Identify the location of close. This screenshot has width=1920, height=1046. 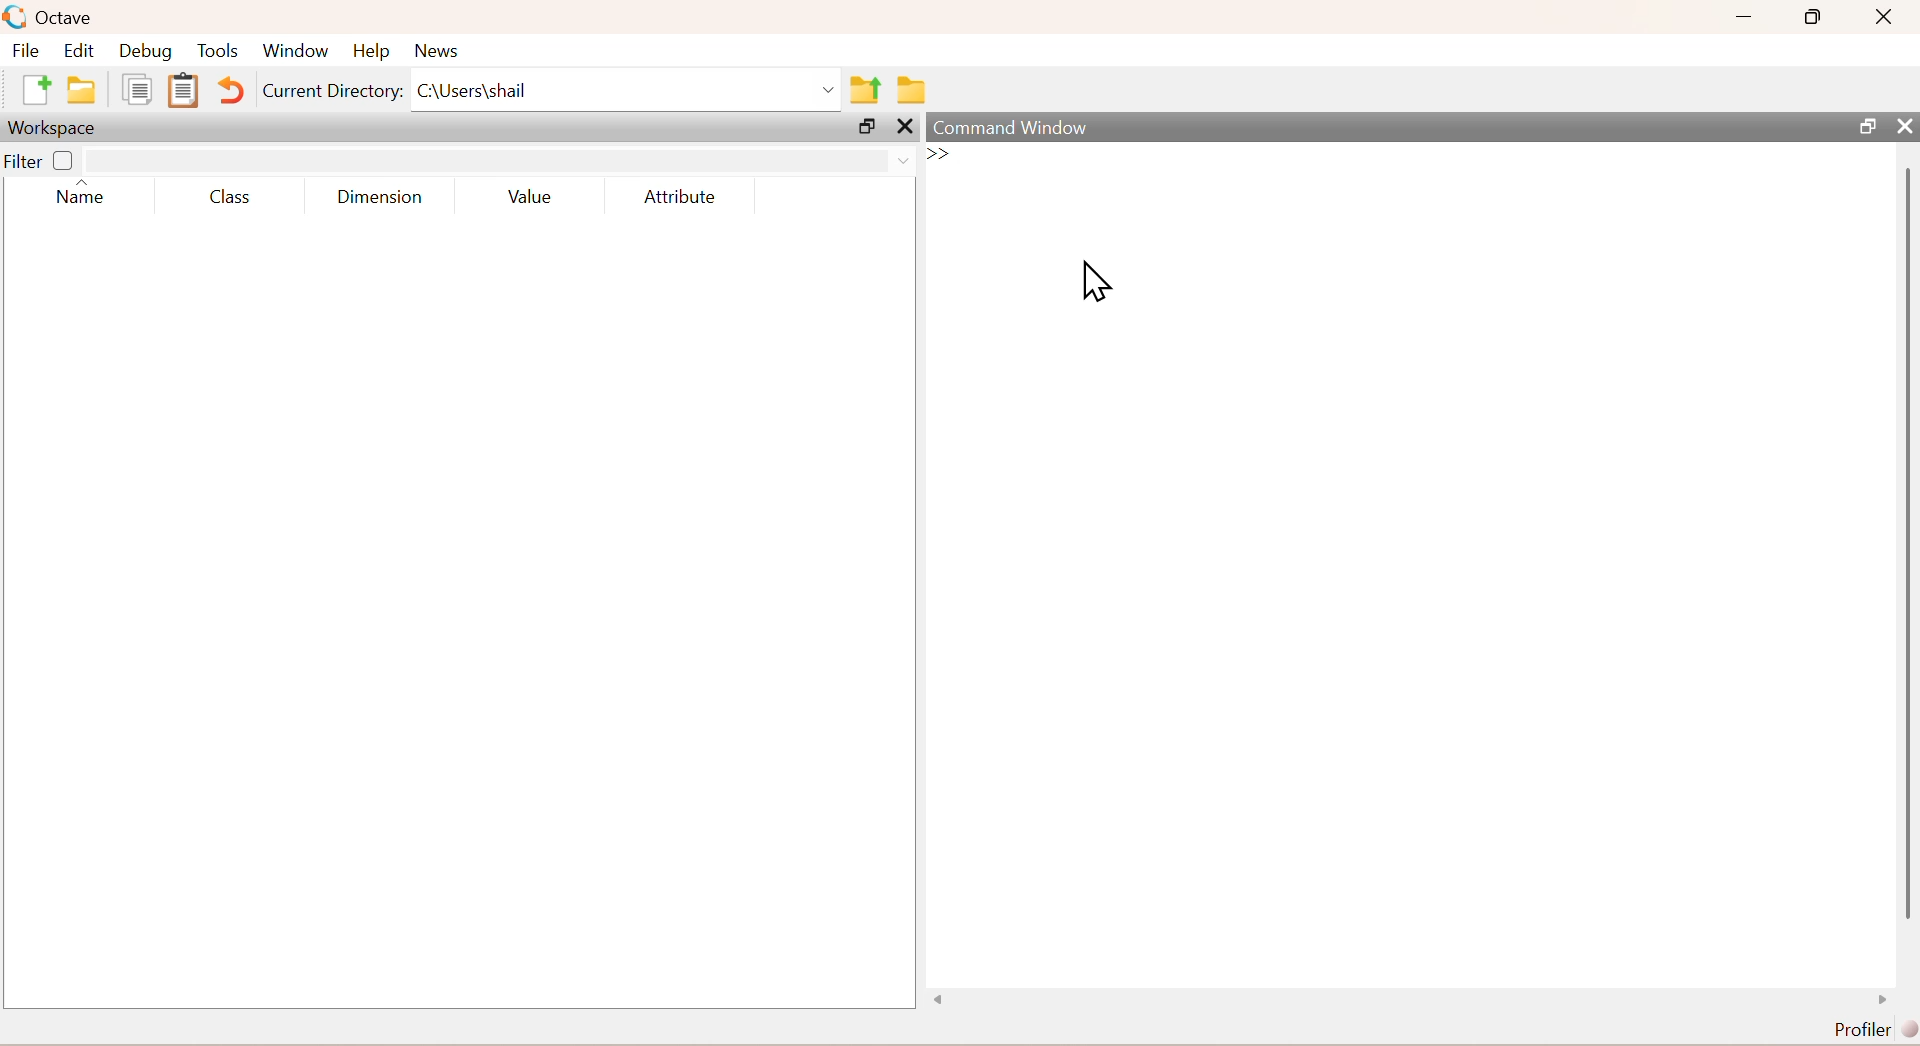
(908, 126).